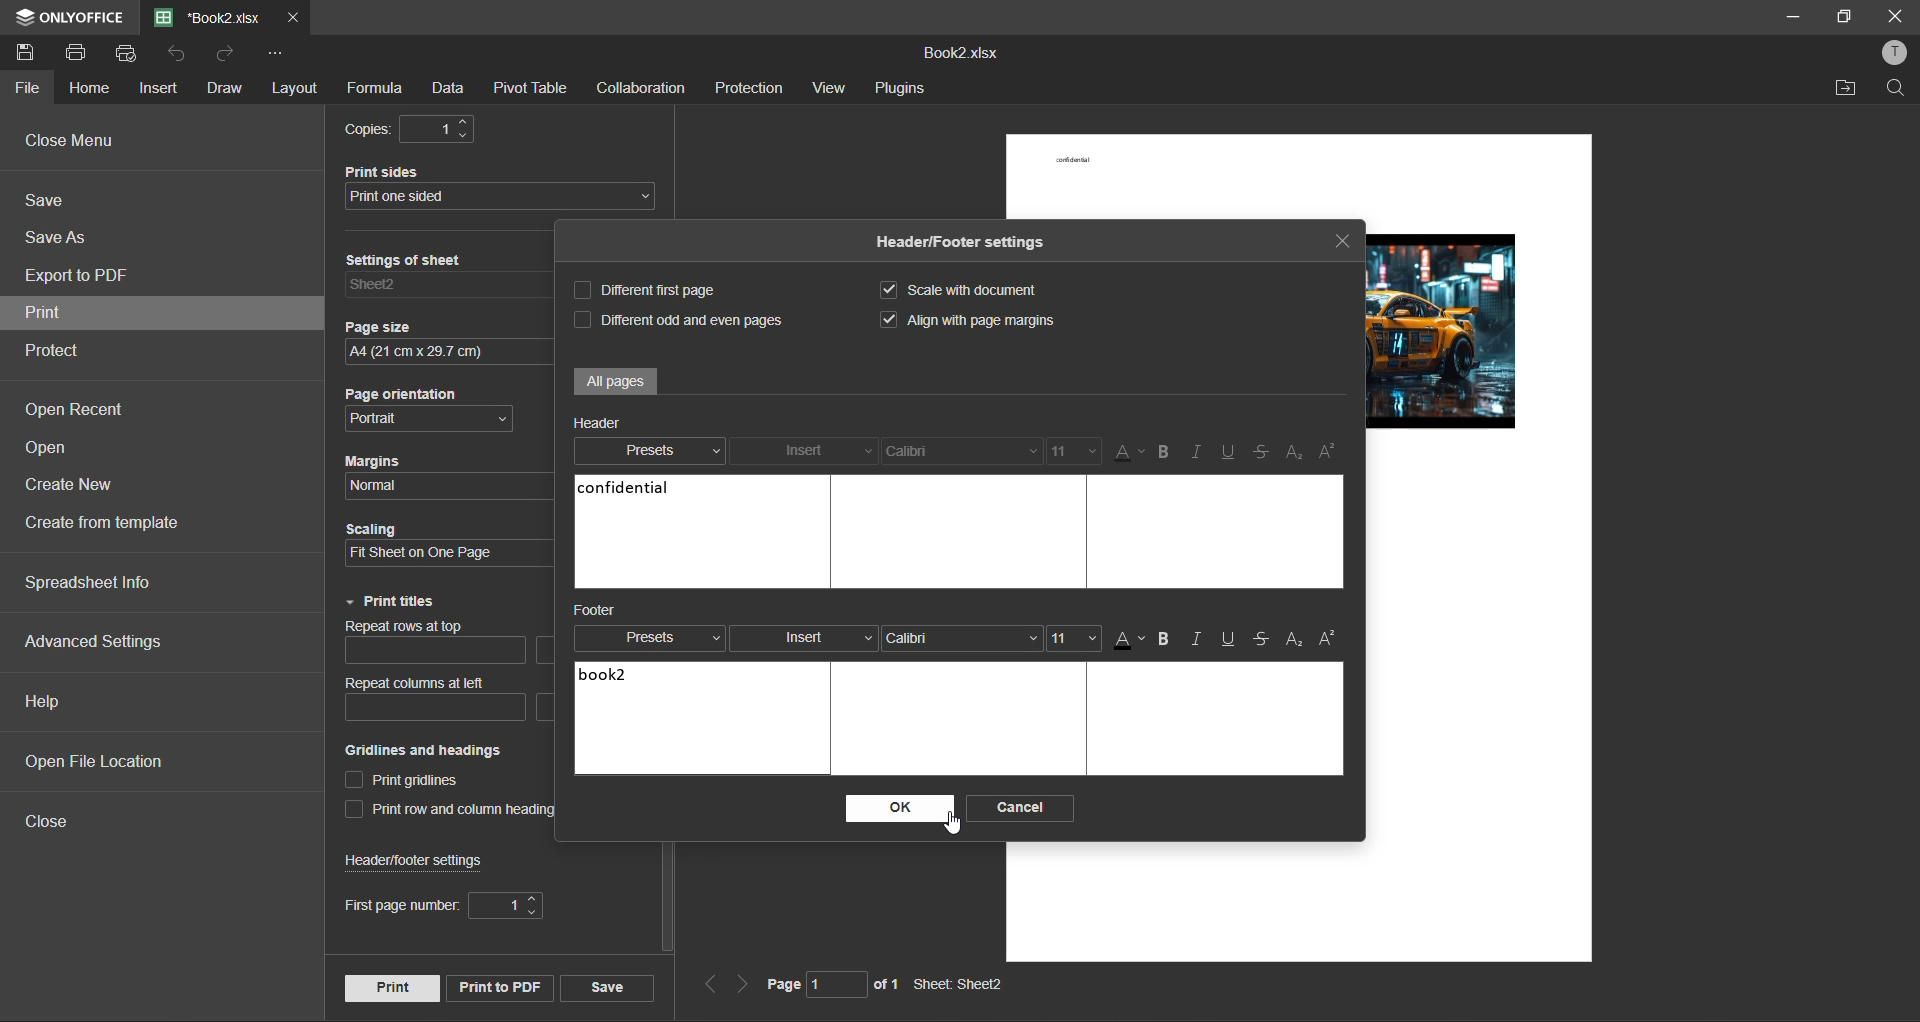 The height and width of the screenshot is (1022, 1920). Describe the element at coordinates (1131, 452) in the screenshot. I see `font color` at that location.